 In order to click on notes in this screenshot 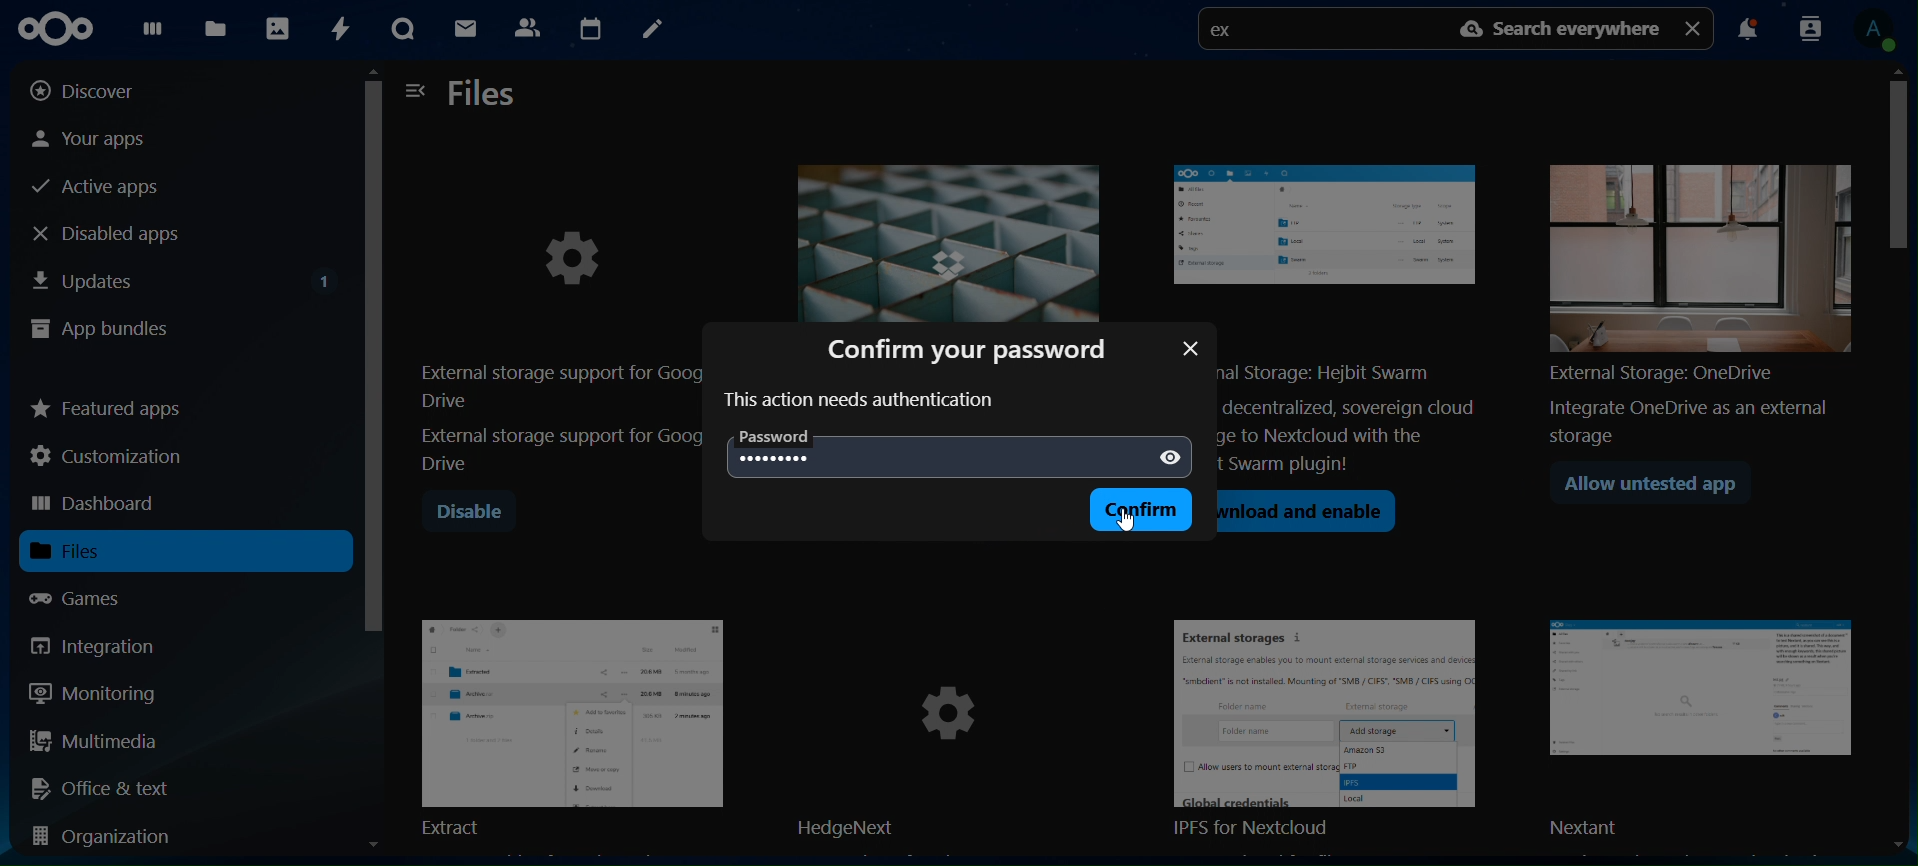, I will do `click(650, 30)`.